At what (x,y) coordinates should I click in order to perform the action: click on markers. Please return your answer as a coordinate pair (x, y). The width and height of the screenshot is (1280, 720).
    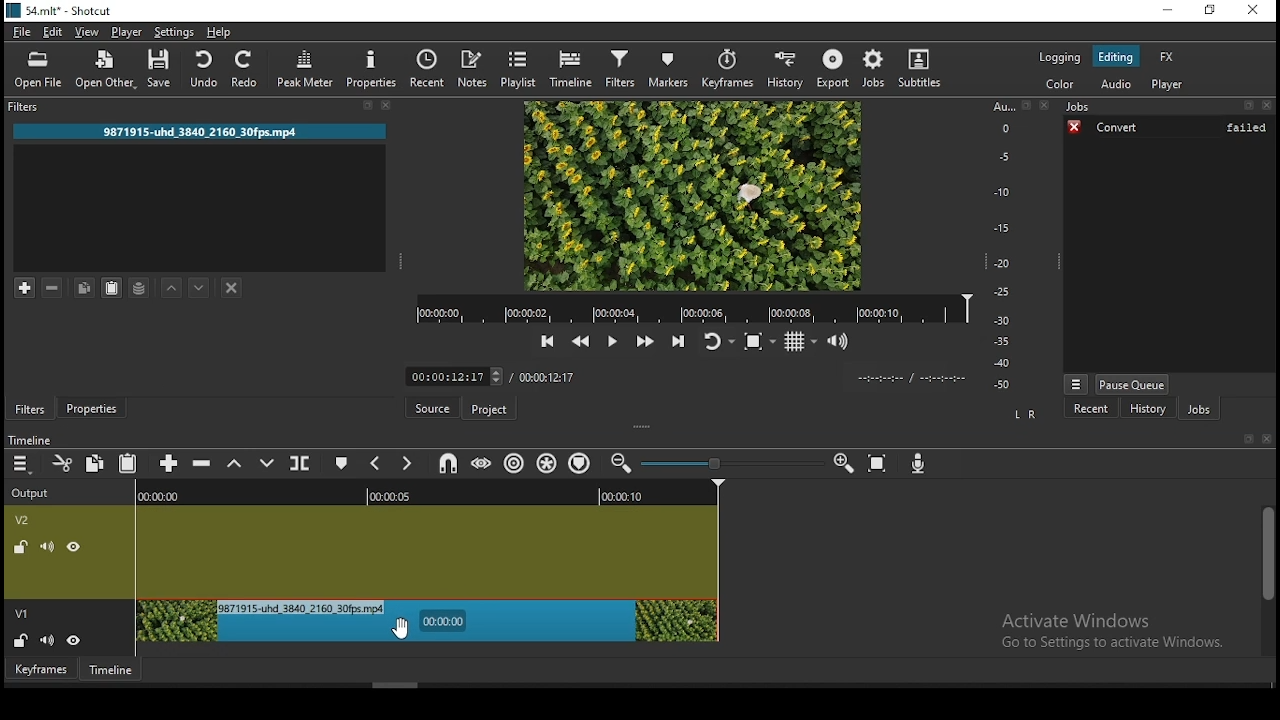
    Looking at the image, I should click on (673, 69).